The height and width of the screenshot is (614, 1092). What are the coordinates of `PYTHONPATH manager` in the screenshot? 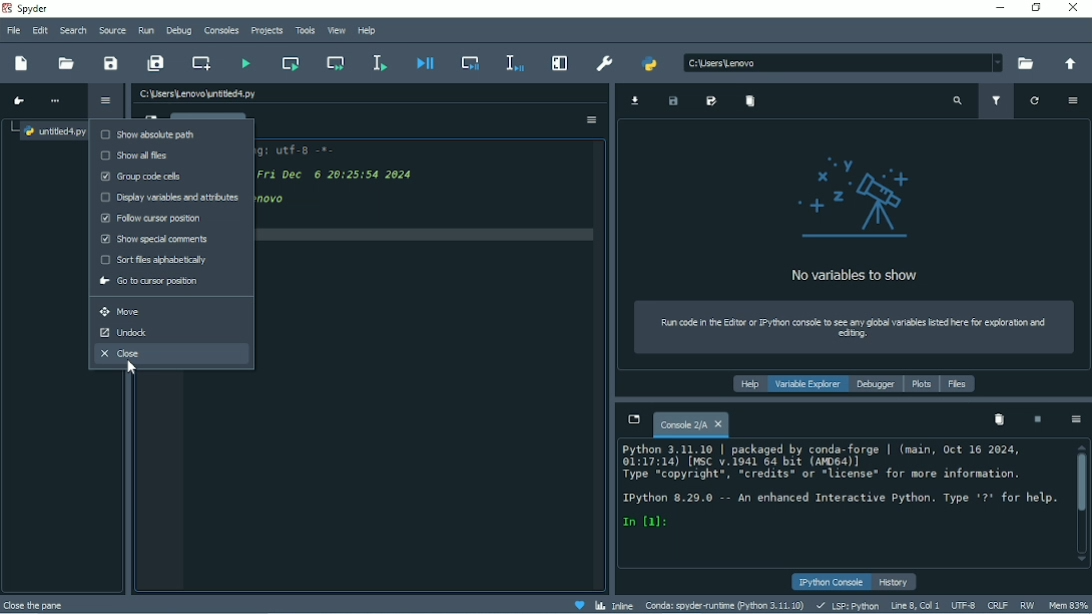 It's located at (649, 65).